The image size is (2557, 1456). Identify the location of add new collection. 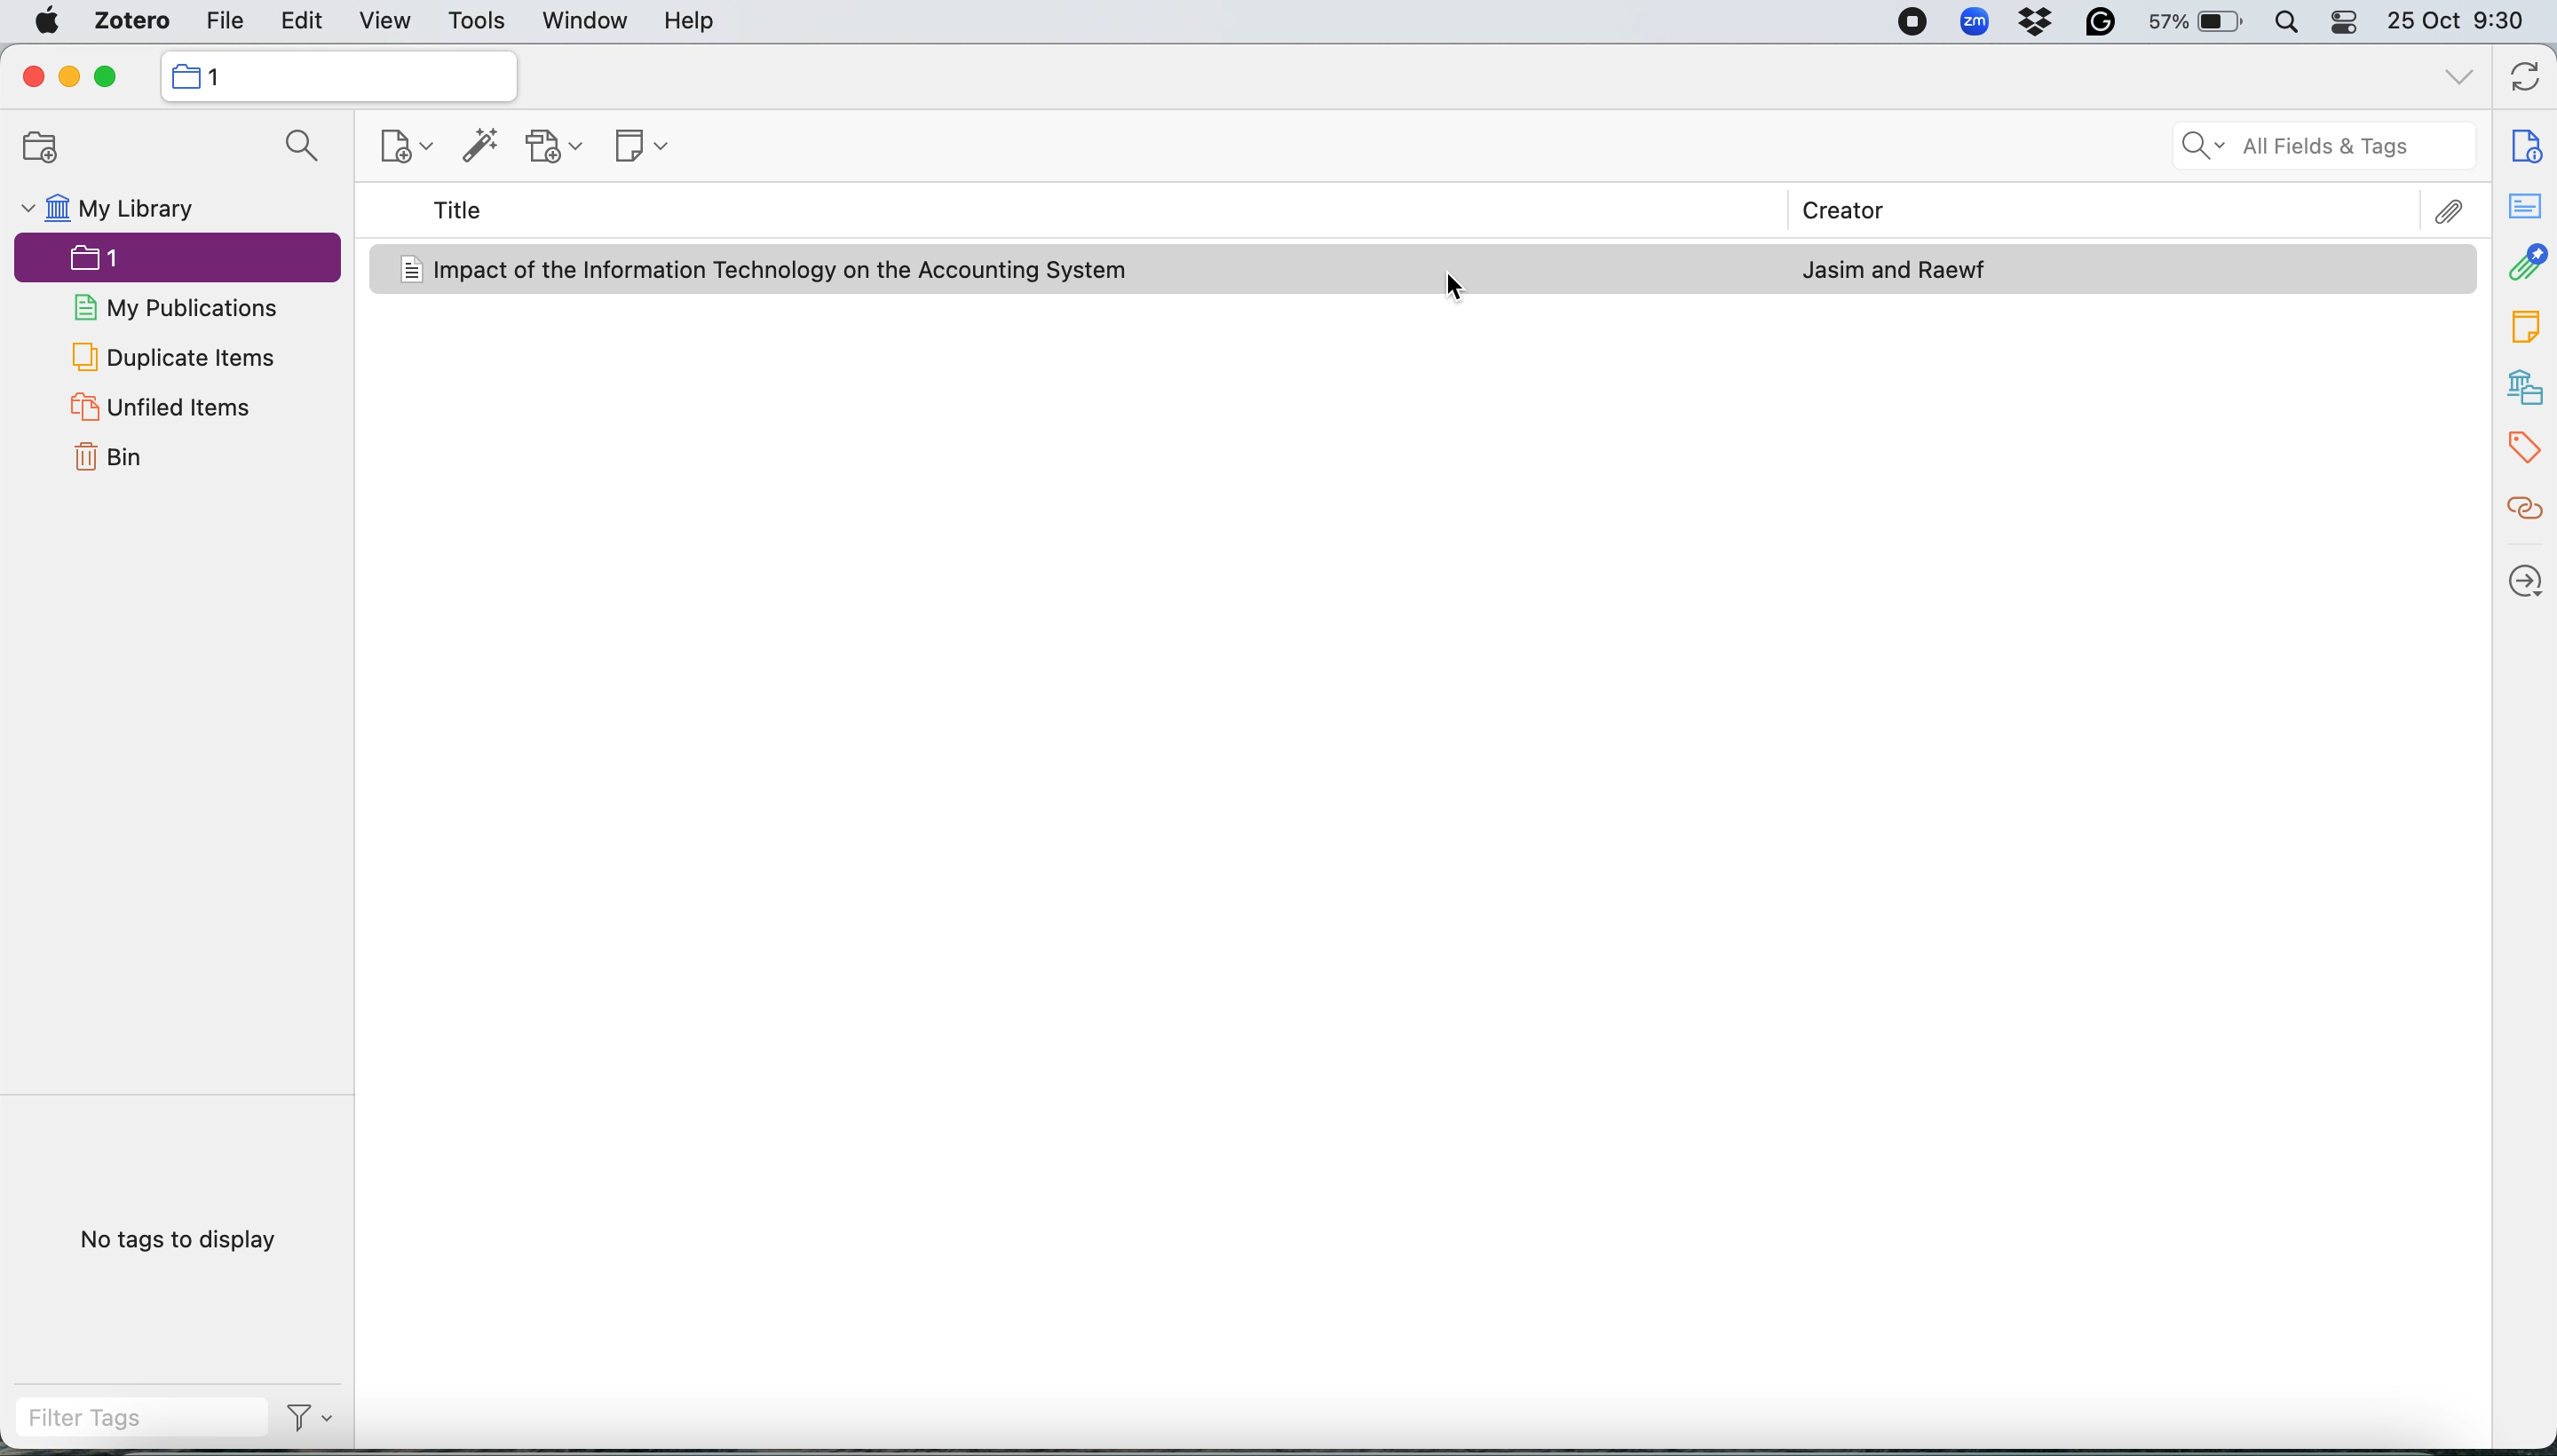
(39, 147).